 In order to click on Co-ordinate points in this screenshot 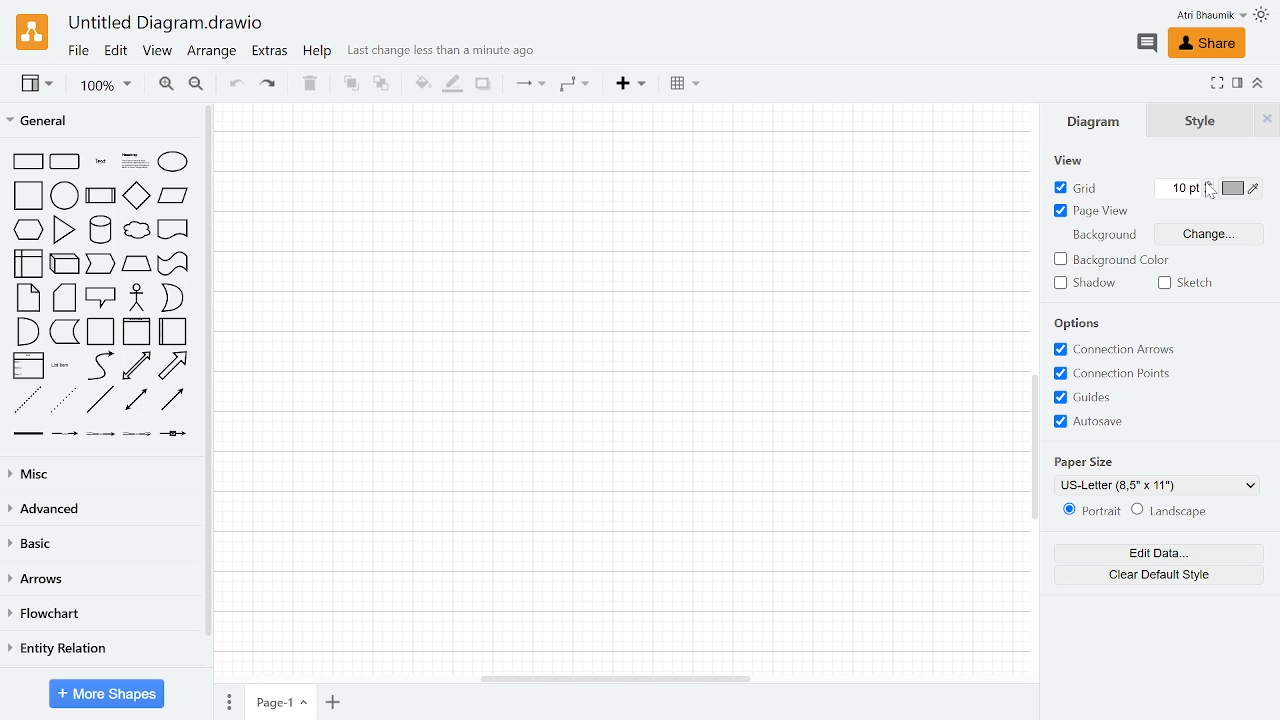, I will do `click(1116, 374)`.